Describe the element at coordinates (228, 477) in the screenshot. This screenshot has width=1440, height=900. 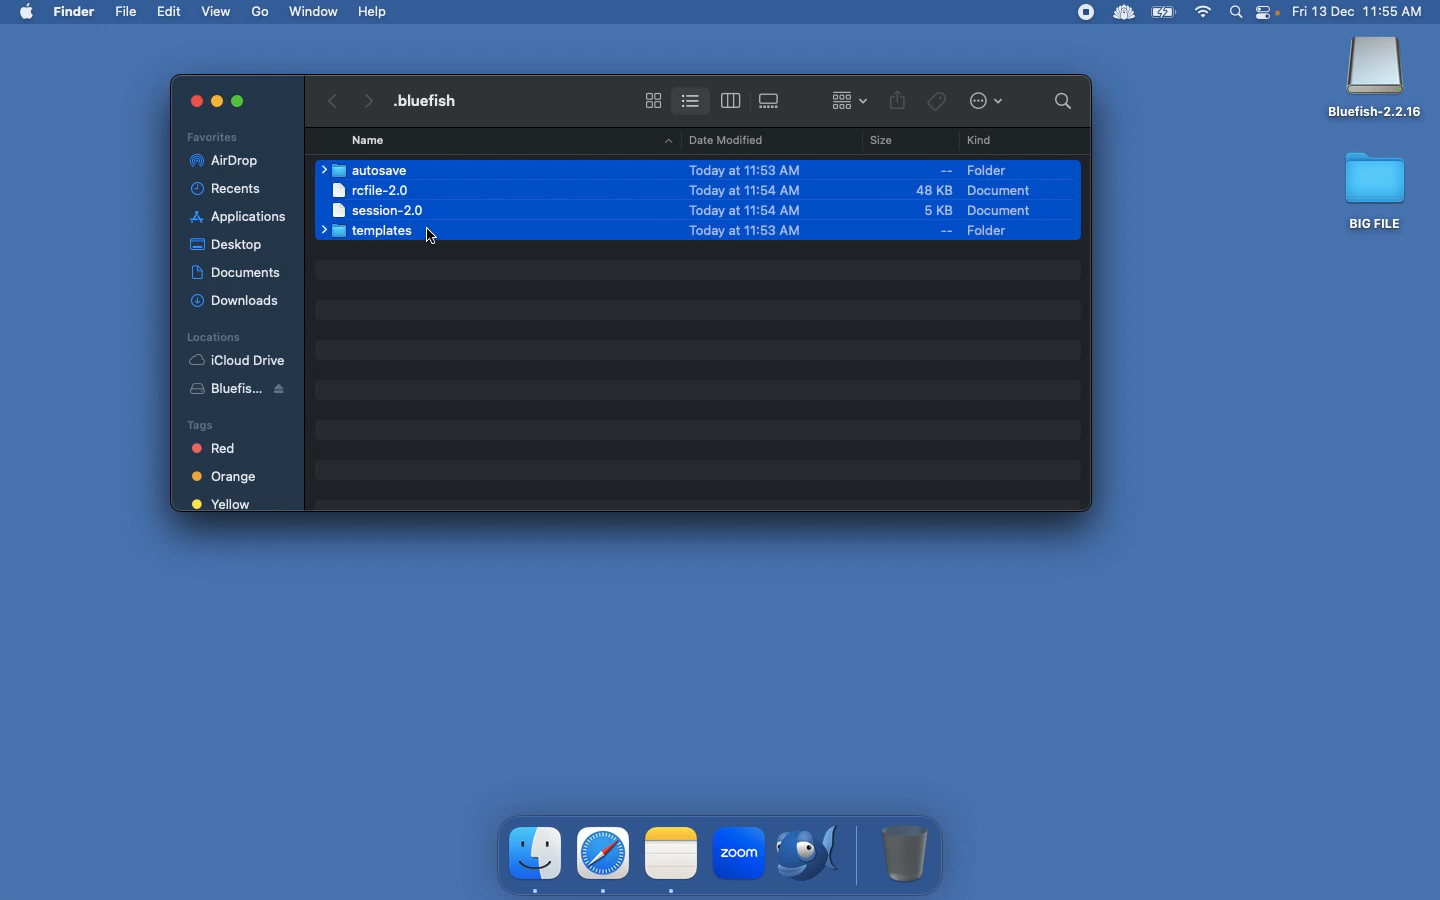
I see `orange` at that location.